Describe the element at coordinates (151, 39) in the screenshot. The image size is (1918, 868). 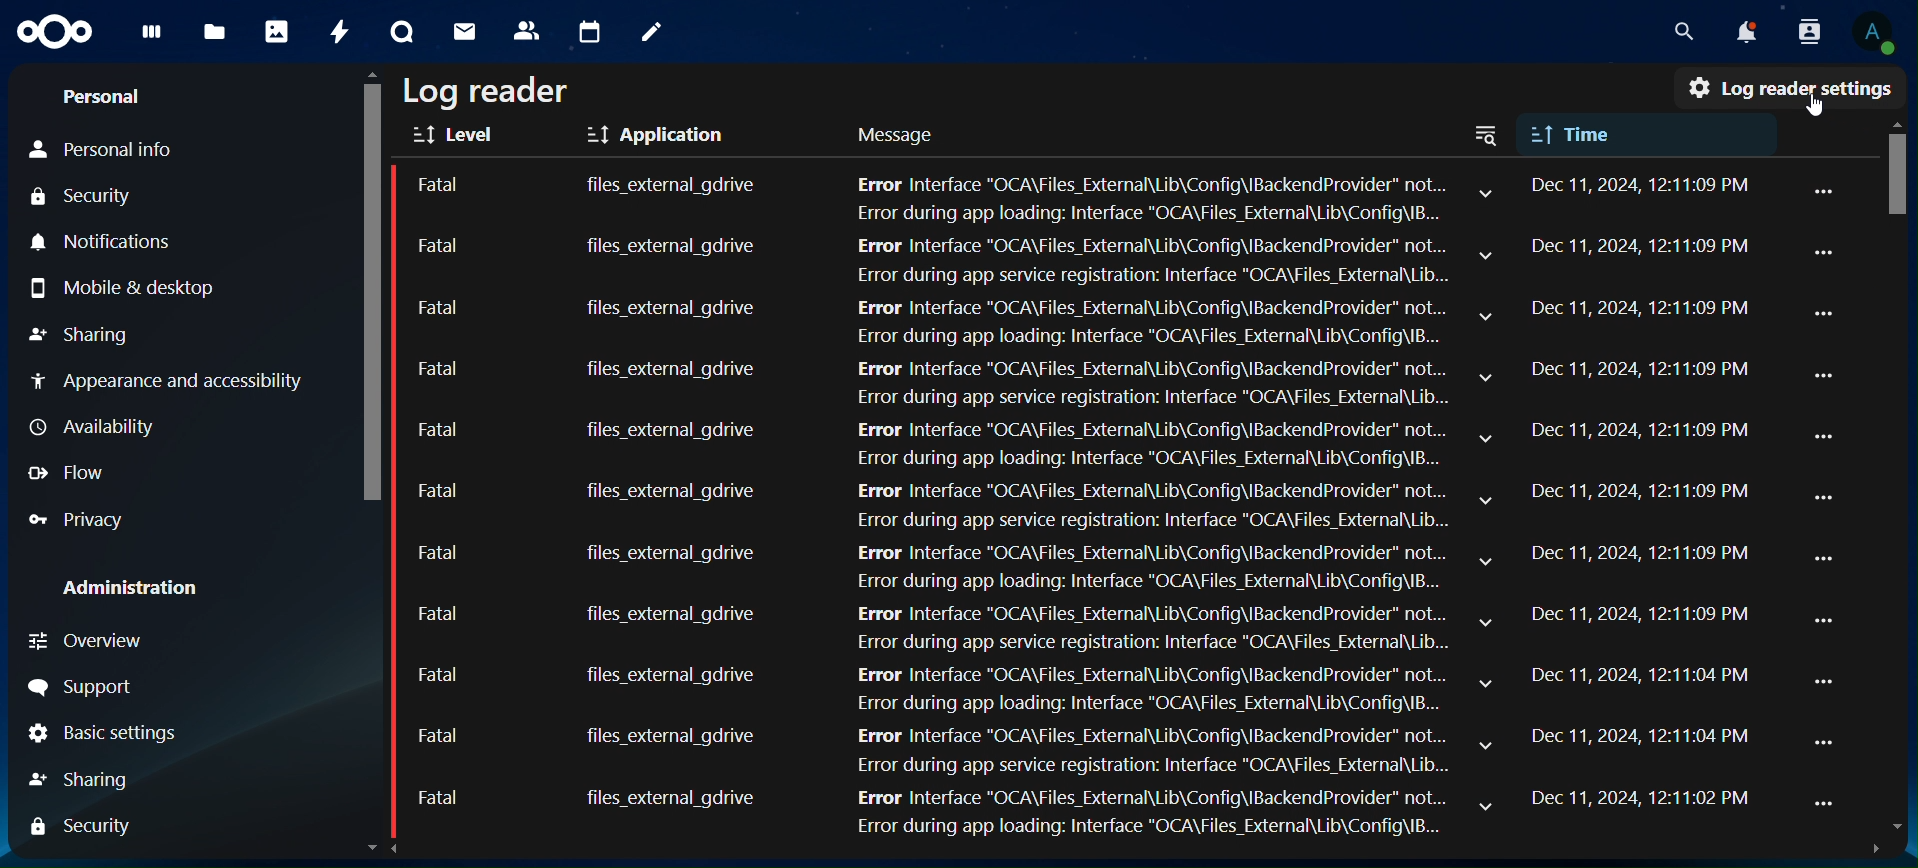
I see `dashboard` at that location.